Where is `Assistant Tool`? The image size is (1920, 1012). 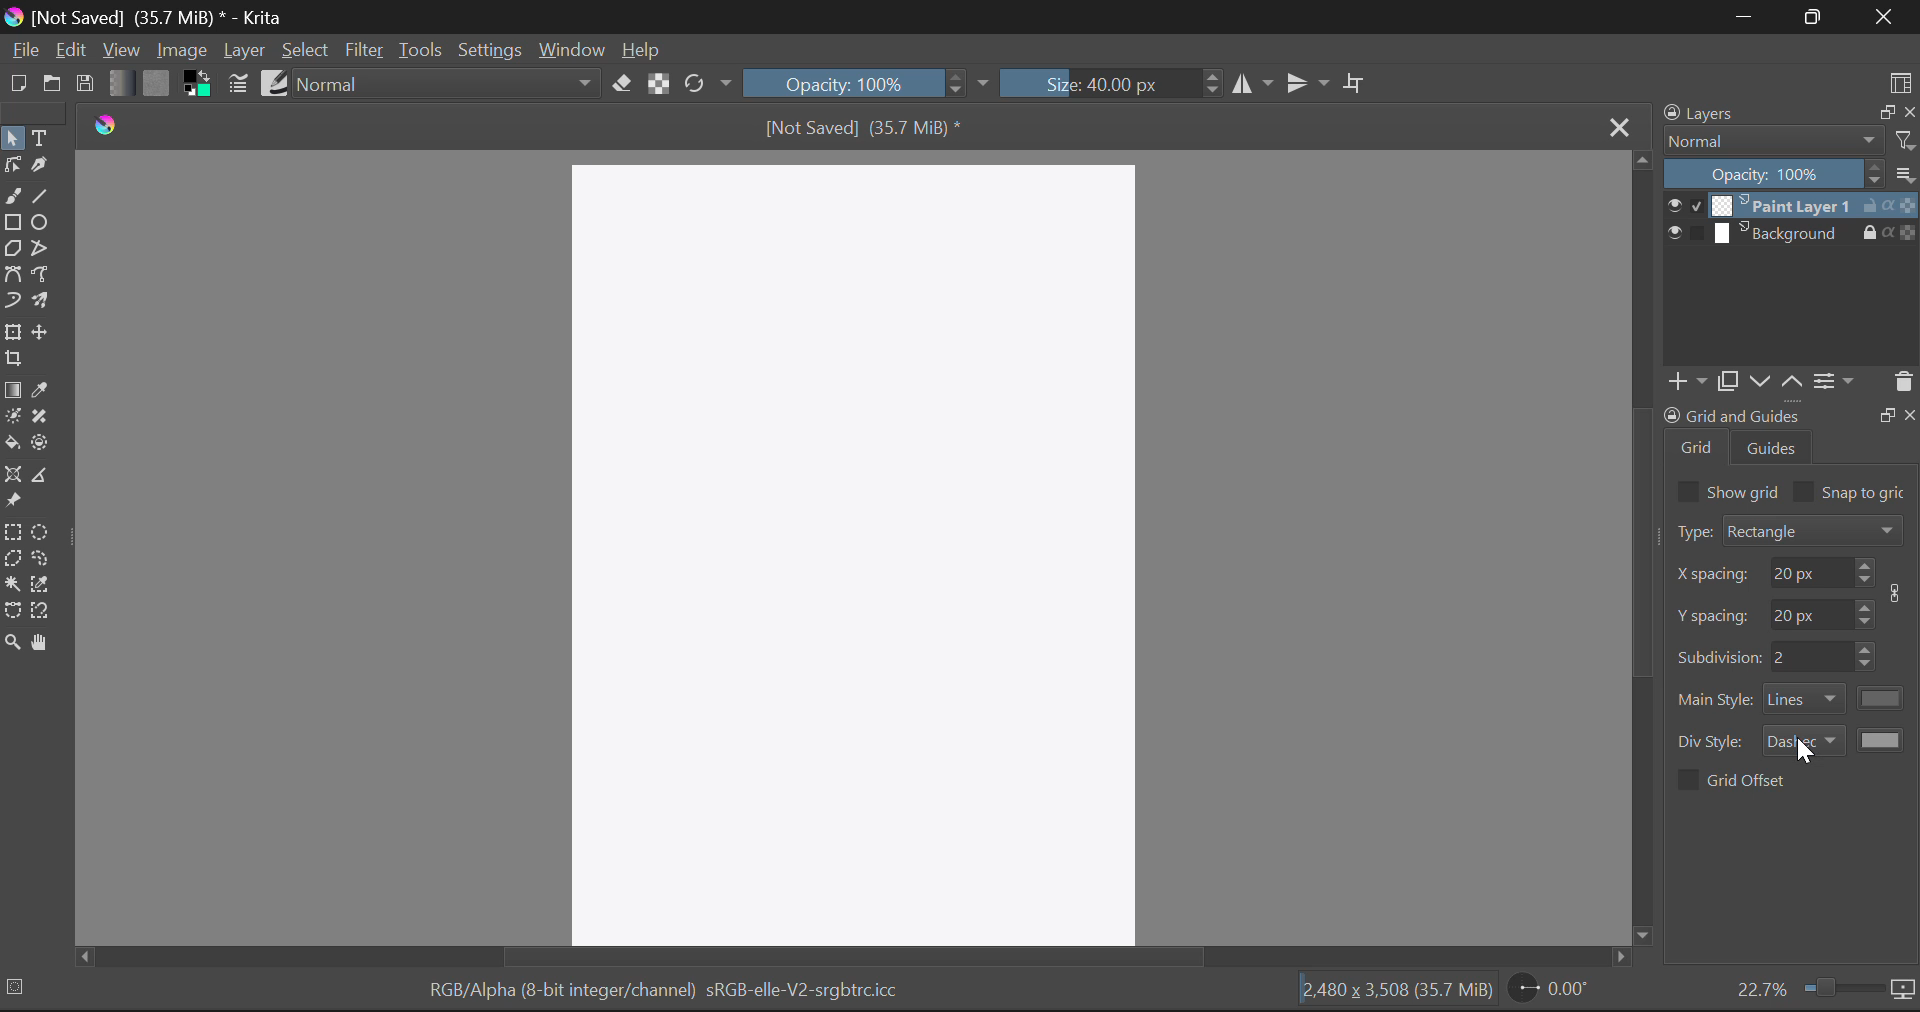 Assistant Tool is located at coordinates (14, 476).